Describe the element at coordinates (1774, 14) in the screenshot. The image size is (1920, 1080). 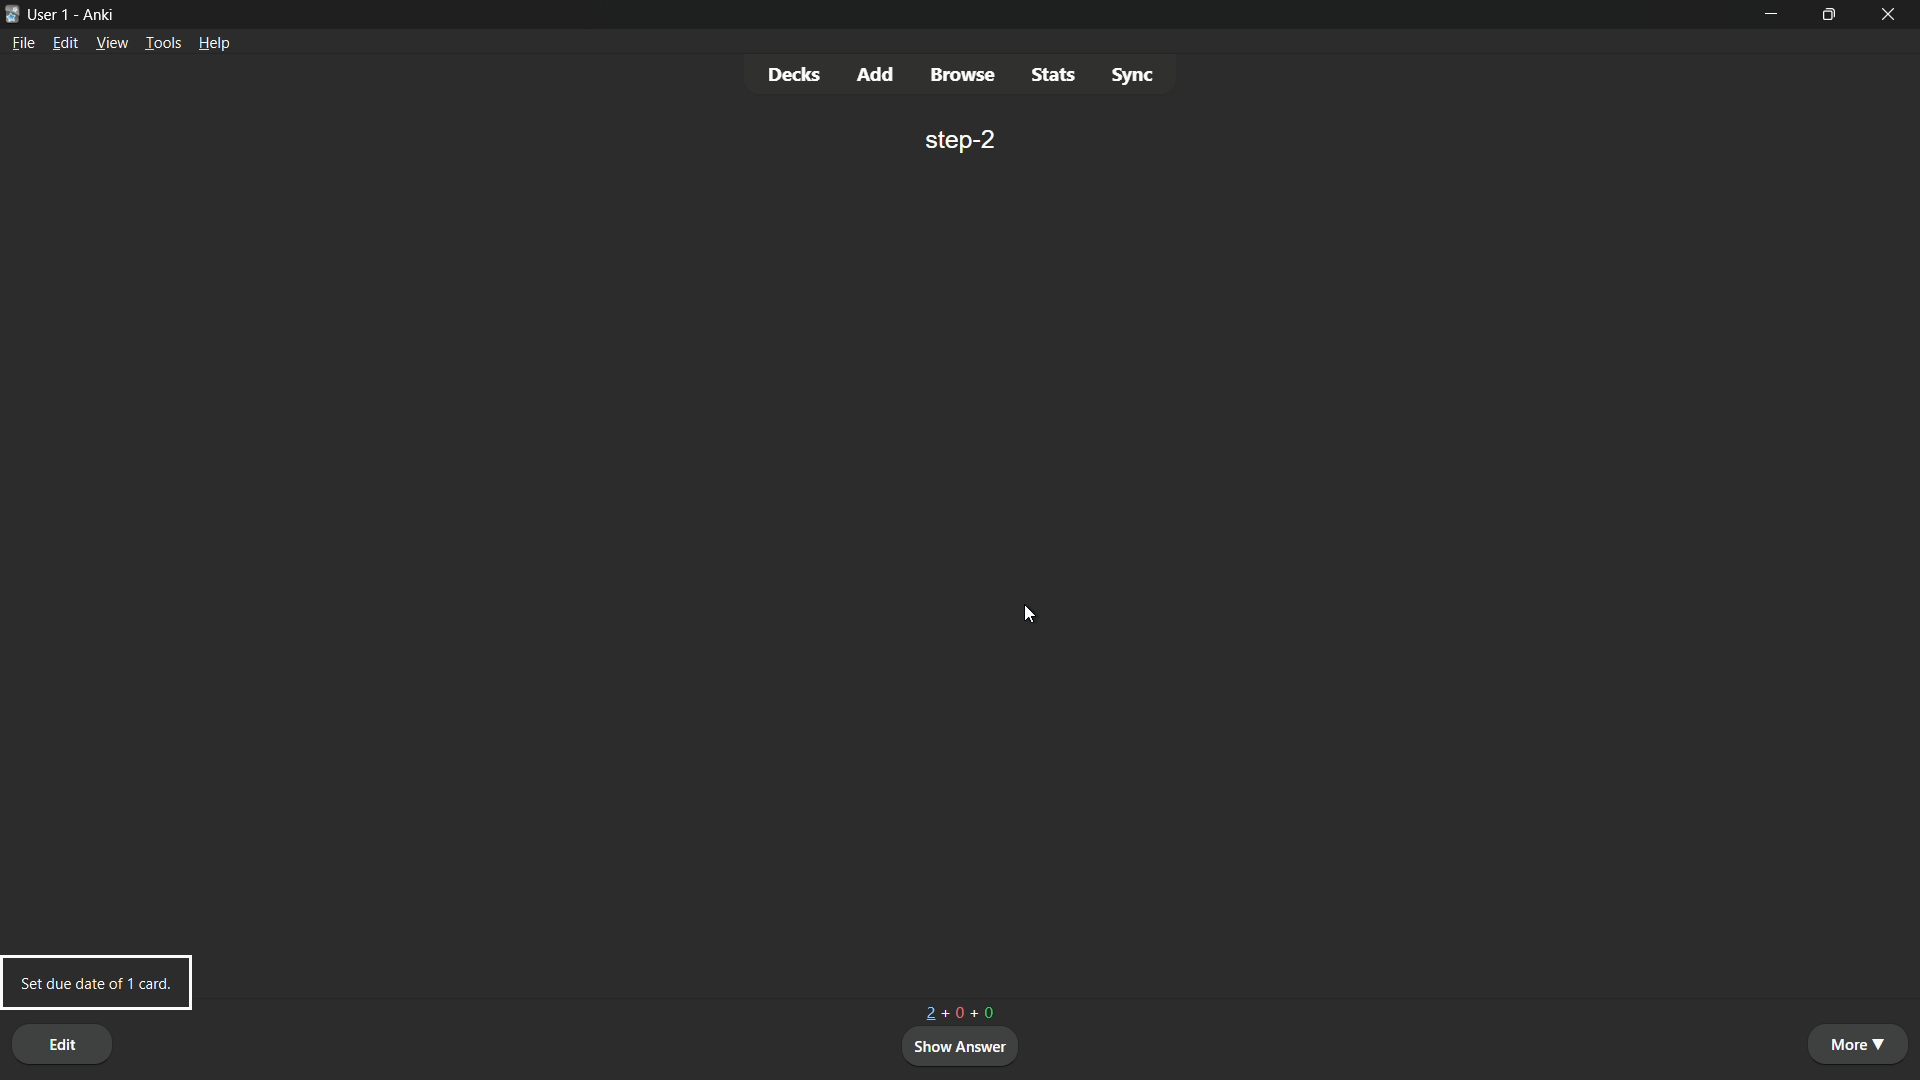
I see `minimize` at that location.